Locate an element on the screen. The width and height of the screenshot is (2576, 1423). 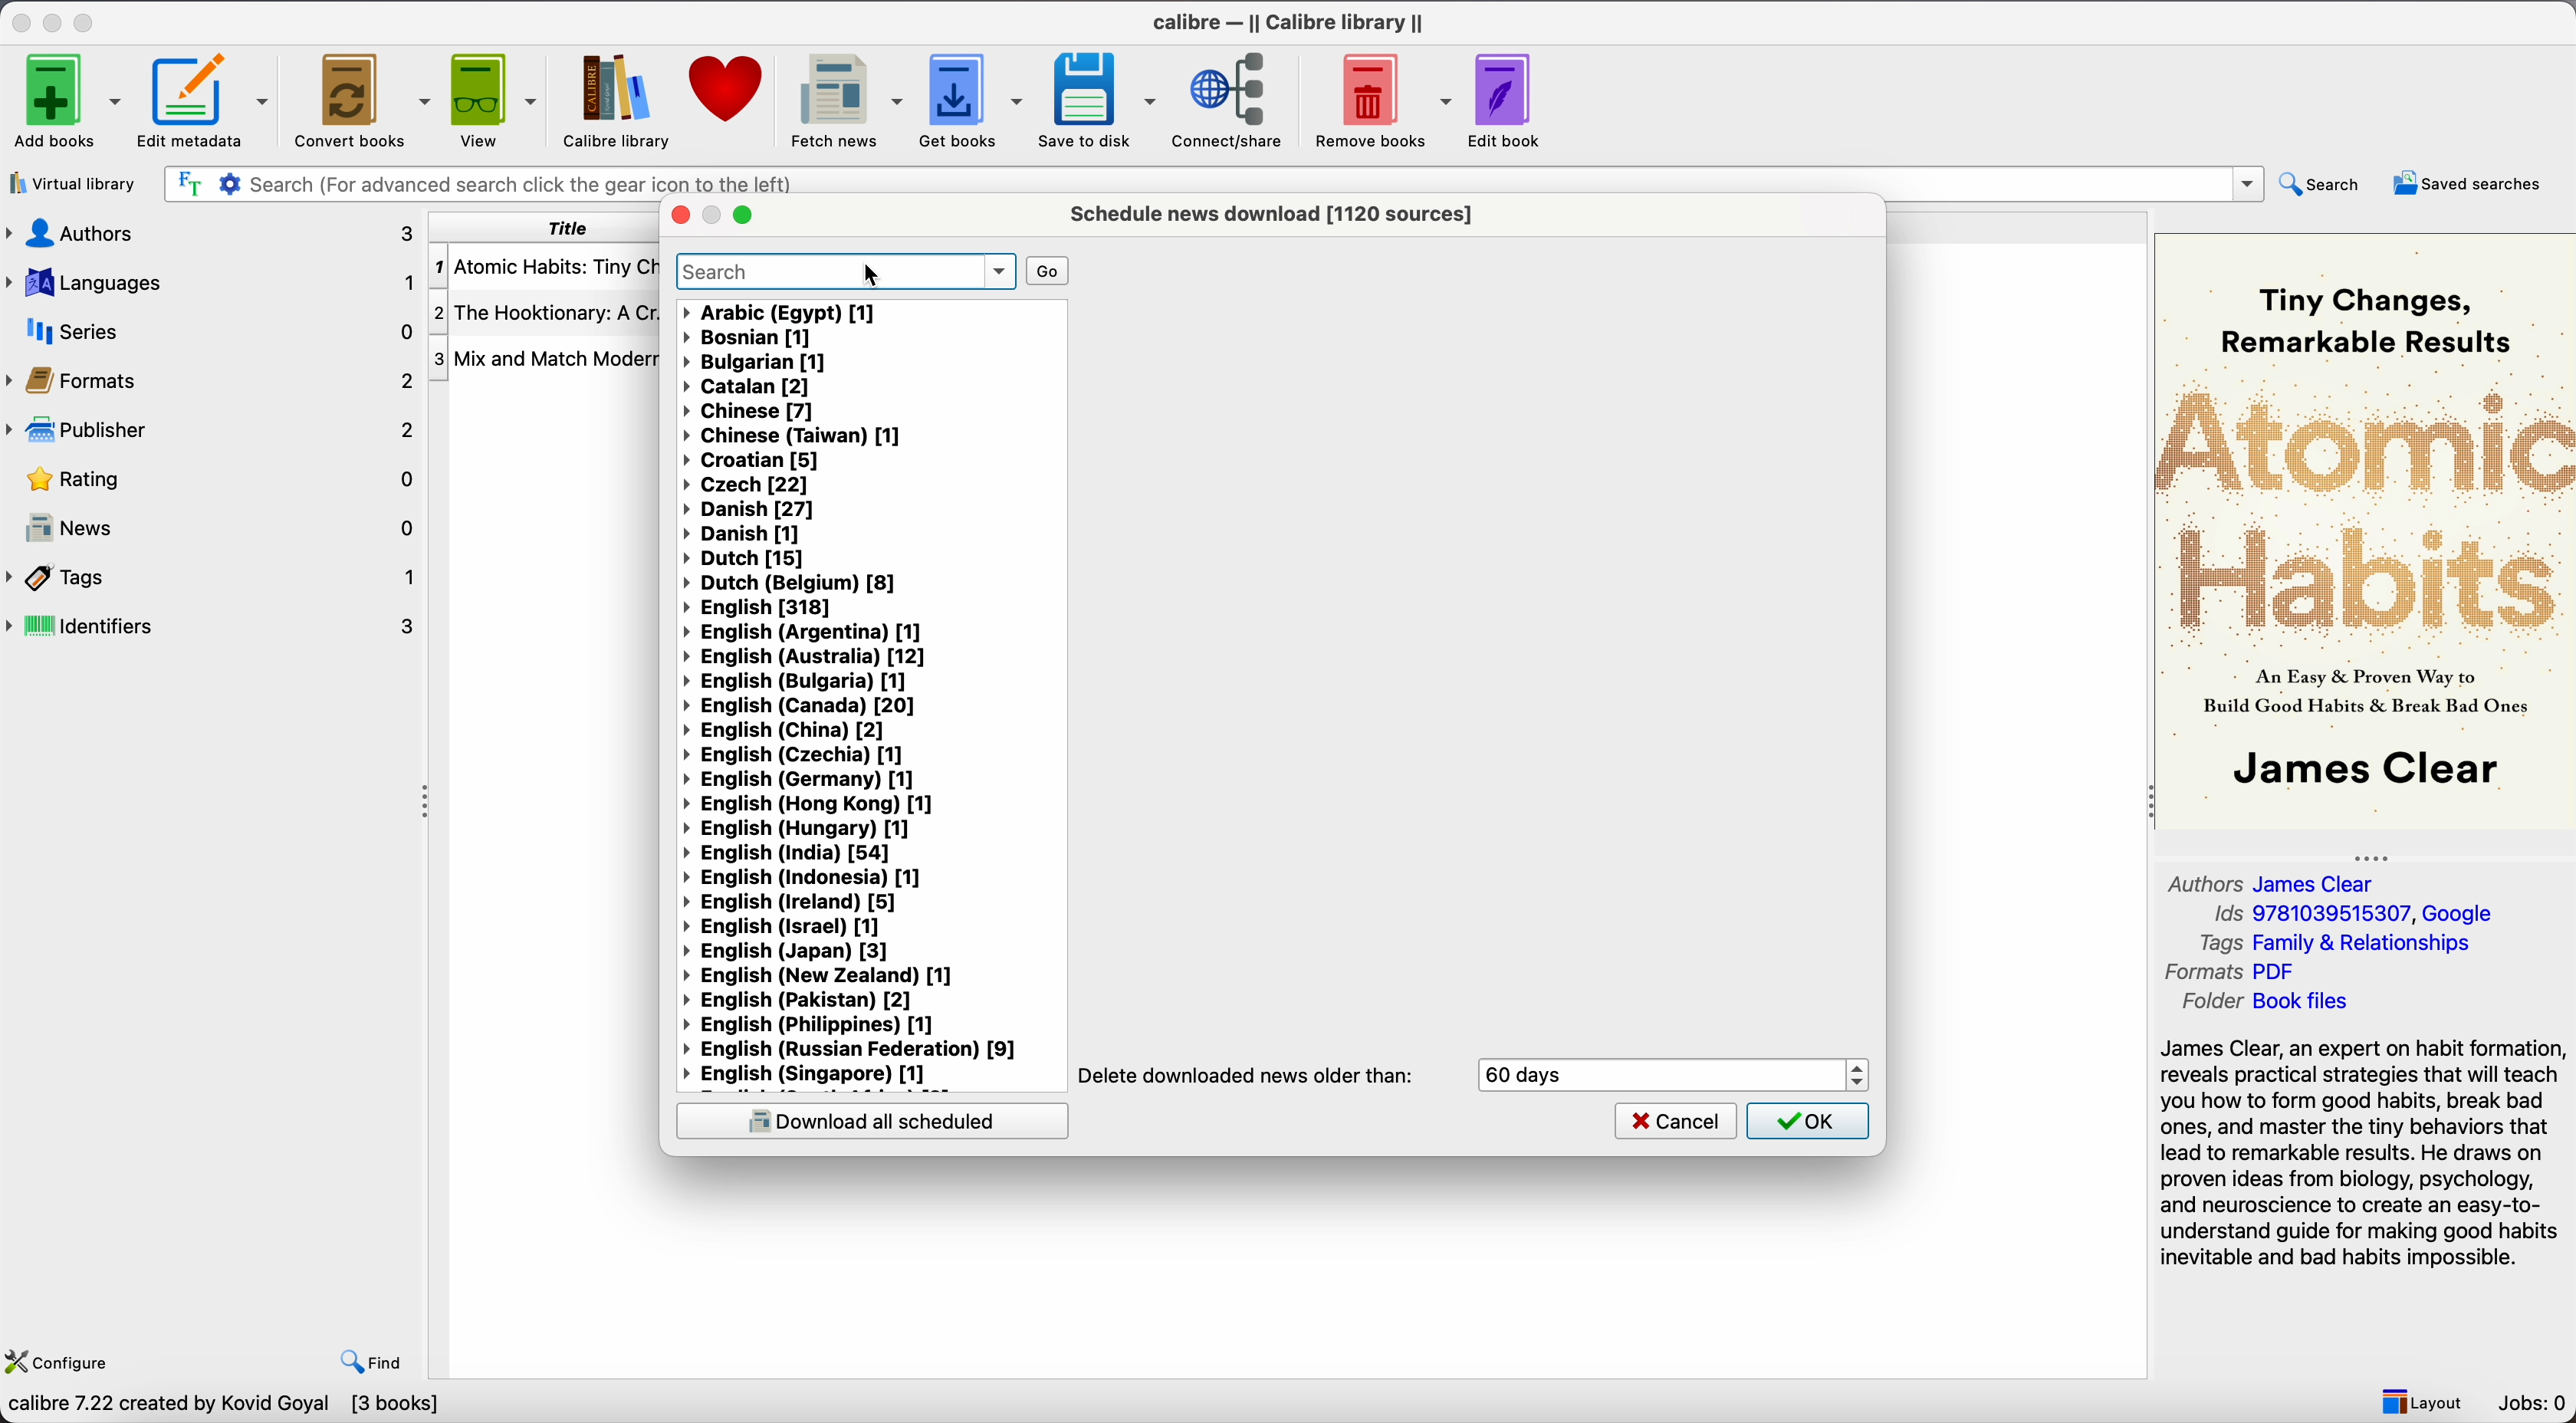
identifiers is located at coordinates (214, 627).